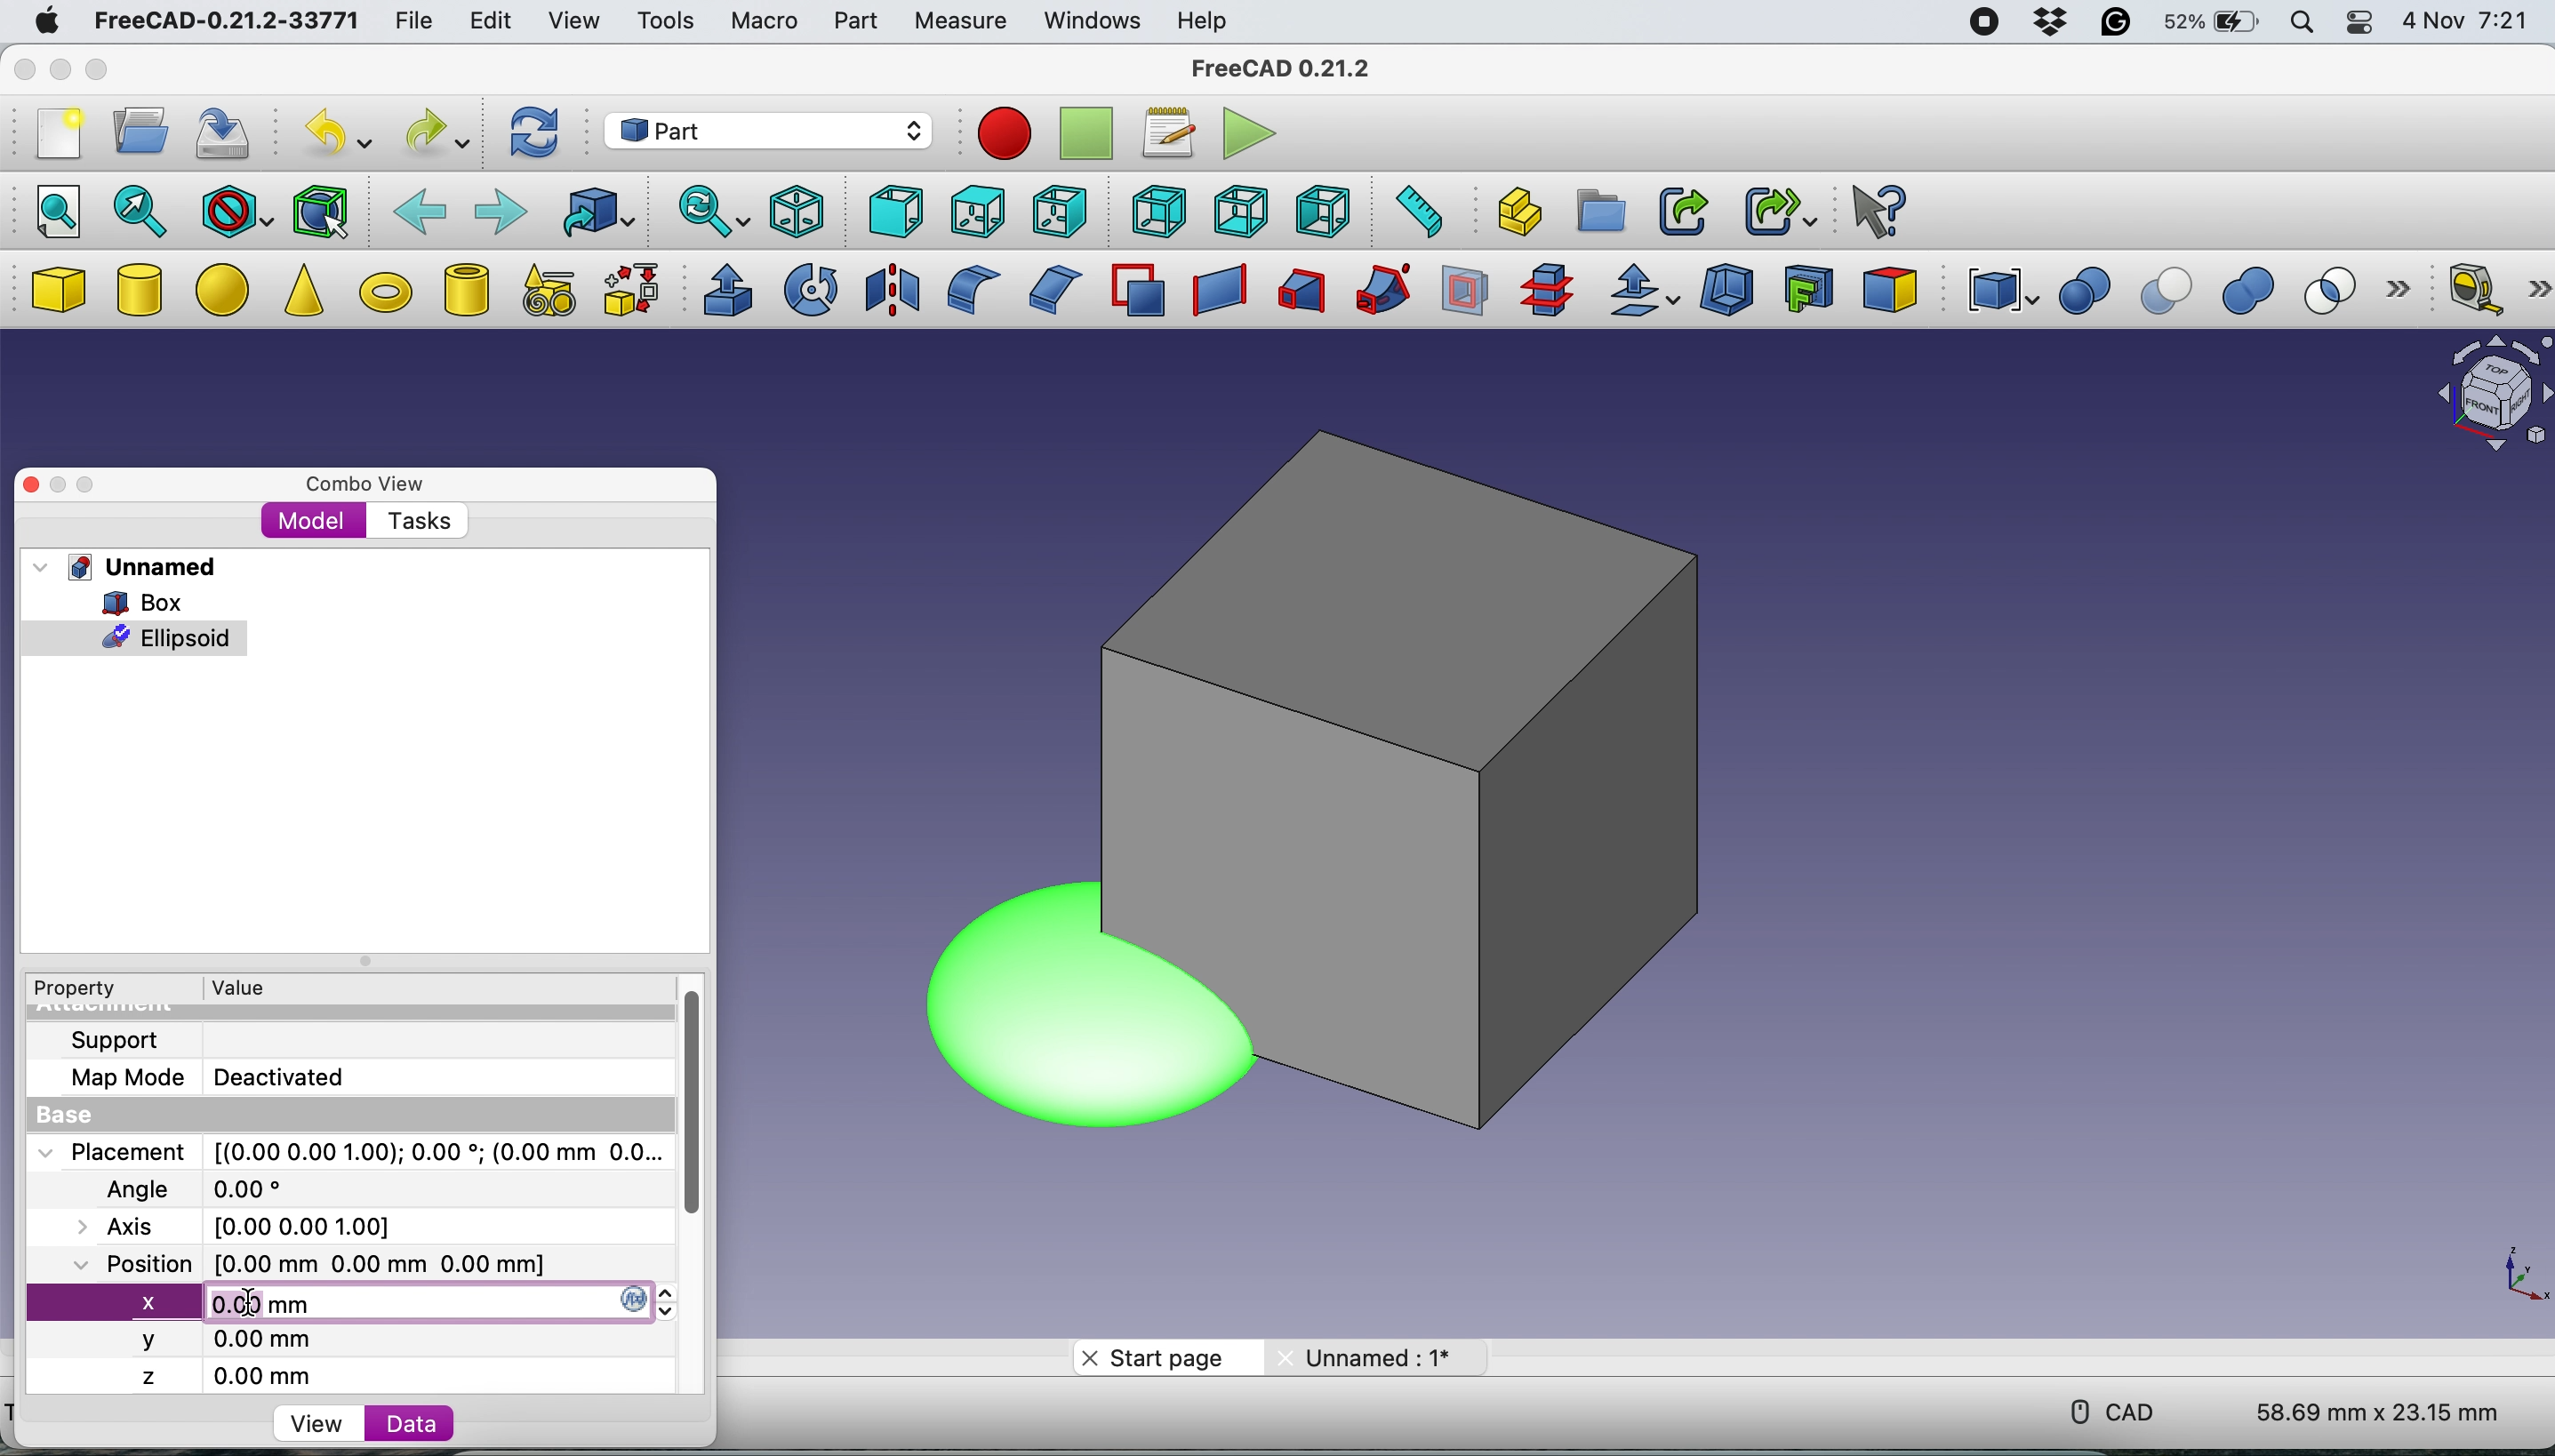 The image size is (2555, 1456). Describe the element at coordinates (1413, 211) in the screenshot. I see `measure distance` at that location.